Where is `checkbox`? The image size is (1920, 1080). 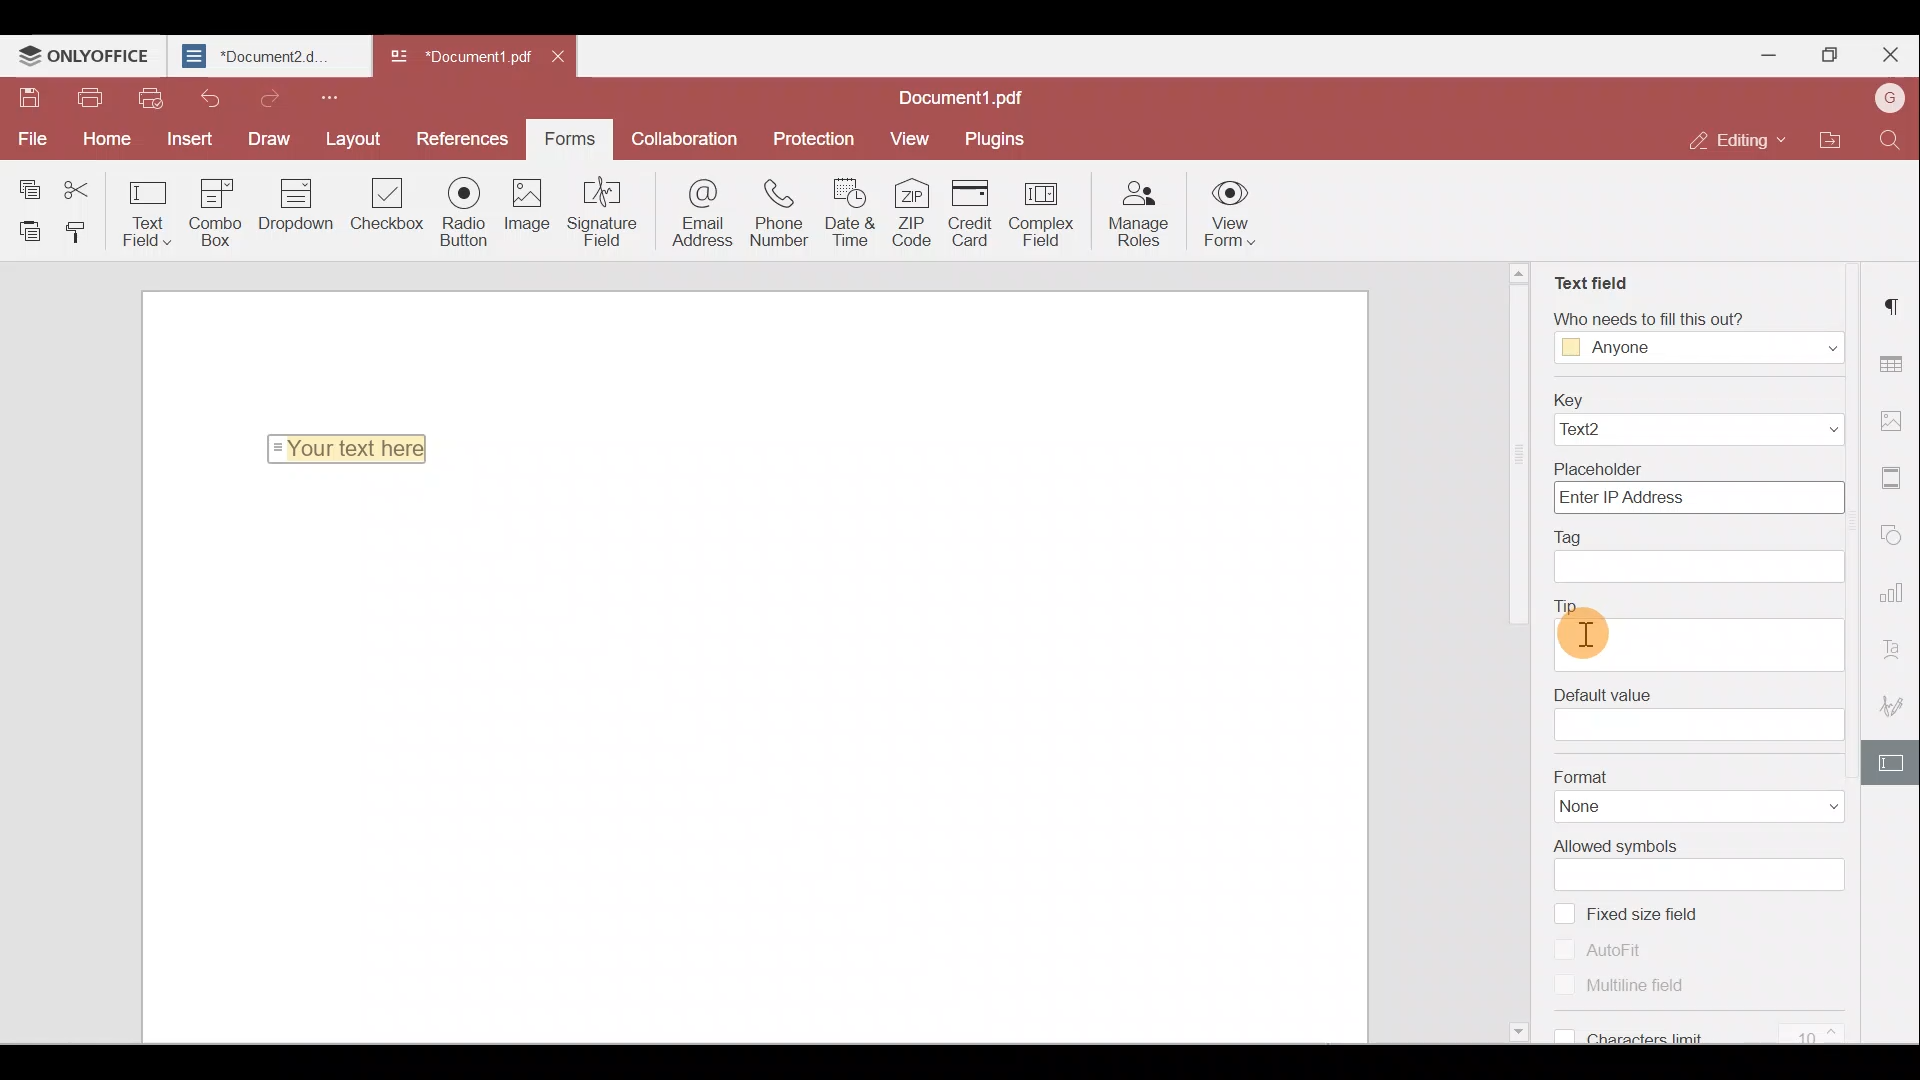 checkbox is located at coordinates (1563, 912).